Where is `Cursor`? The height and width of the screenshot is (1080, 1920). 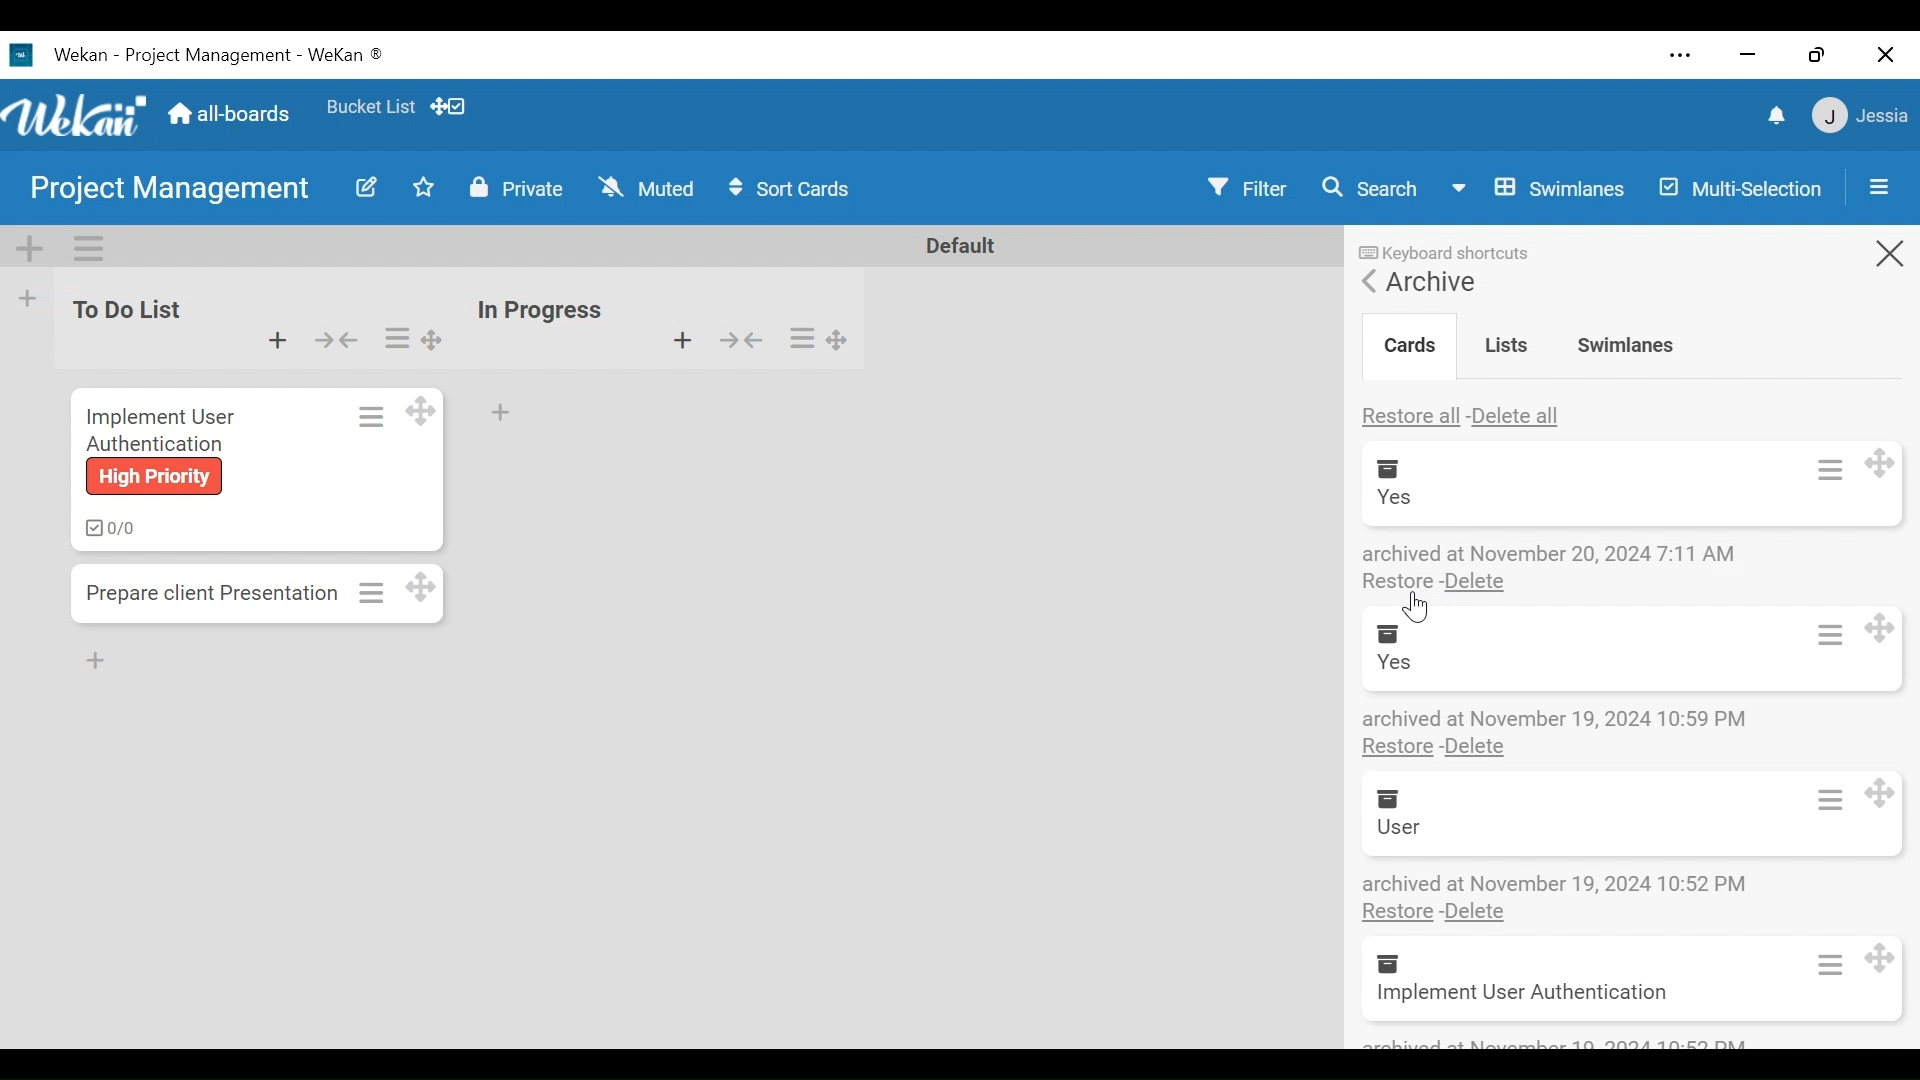
Cursor is located at coordinates (1414, 609).